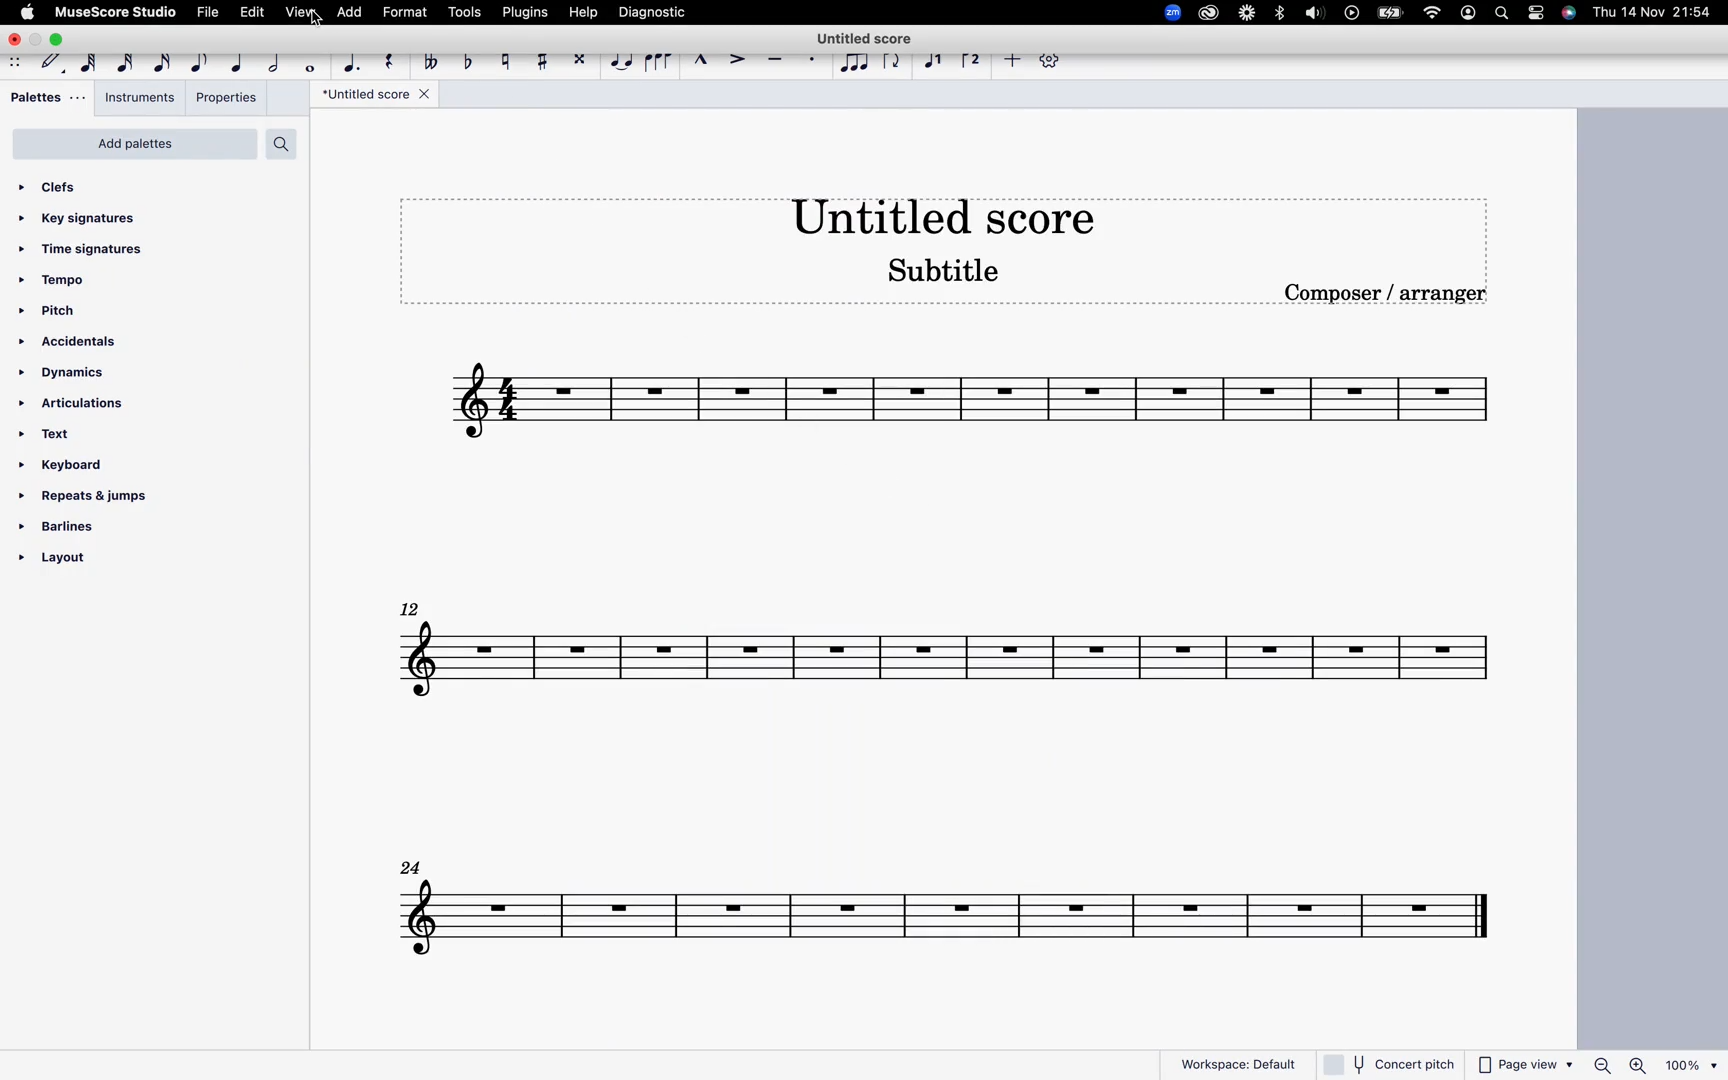  Describe the element at coordinates (584, 14) in the screenshot. I see `help` at that location.